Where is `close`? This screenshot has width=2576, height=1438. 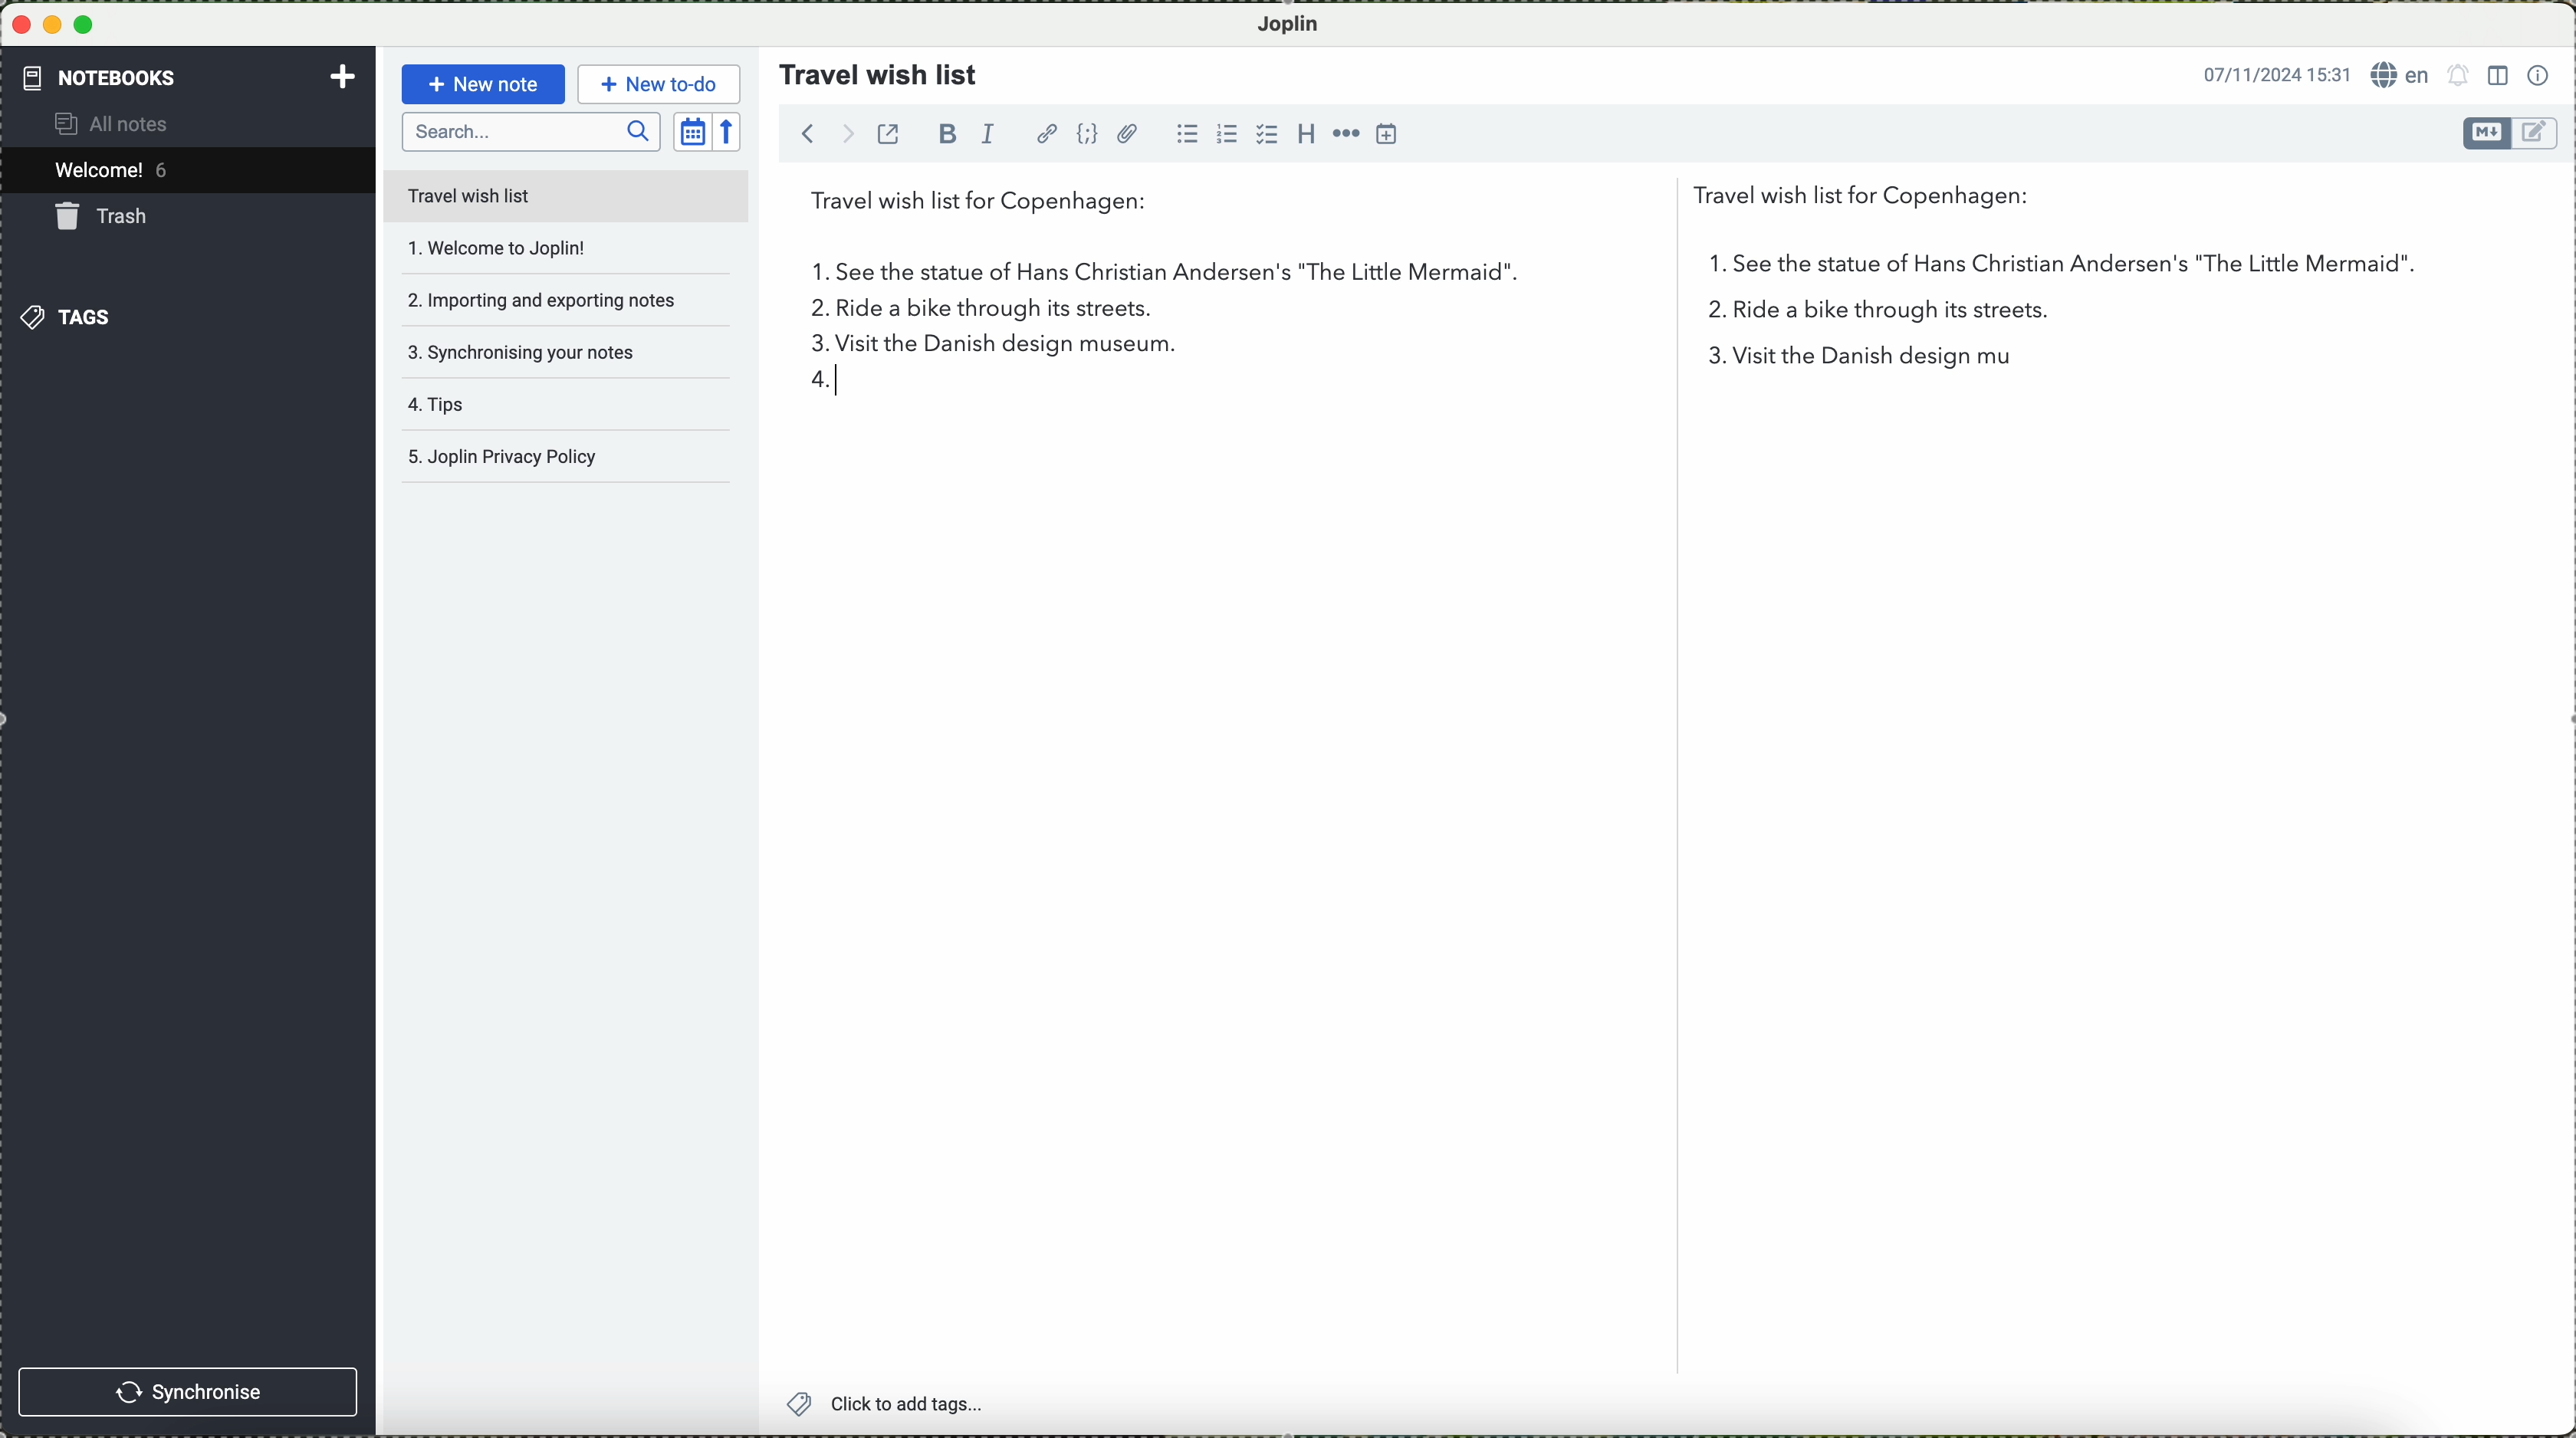
close is located at coordinates (20, 26).